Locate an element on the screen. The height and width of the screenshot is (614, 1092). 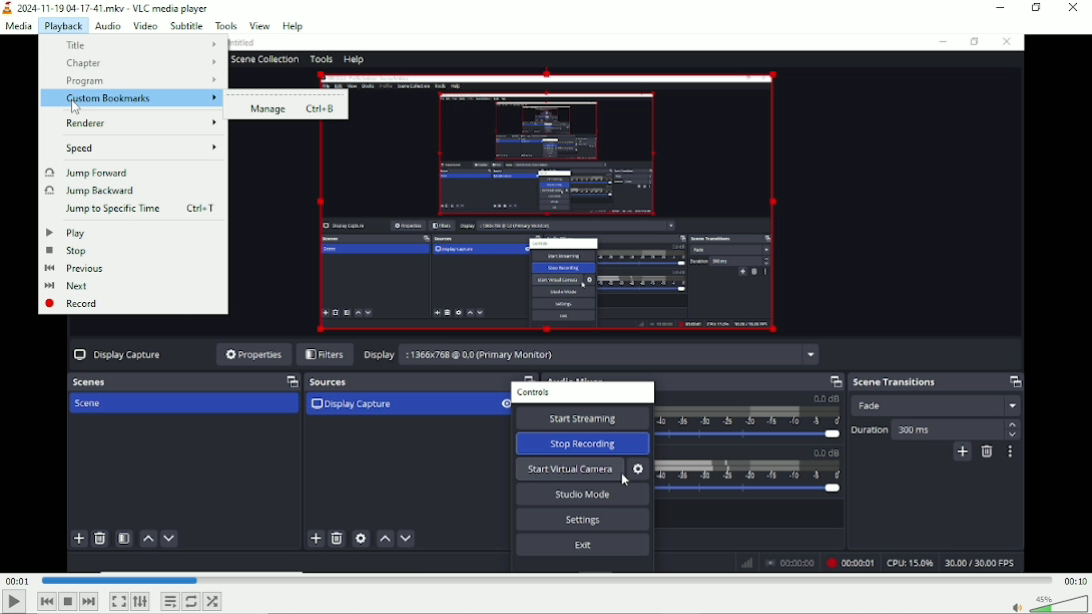
00:01 is located at coordinates (17, 579).